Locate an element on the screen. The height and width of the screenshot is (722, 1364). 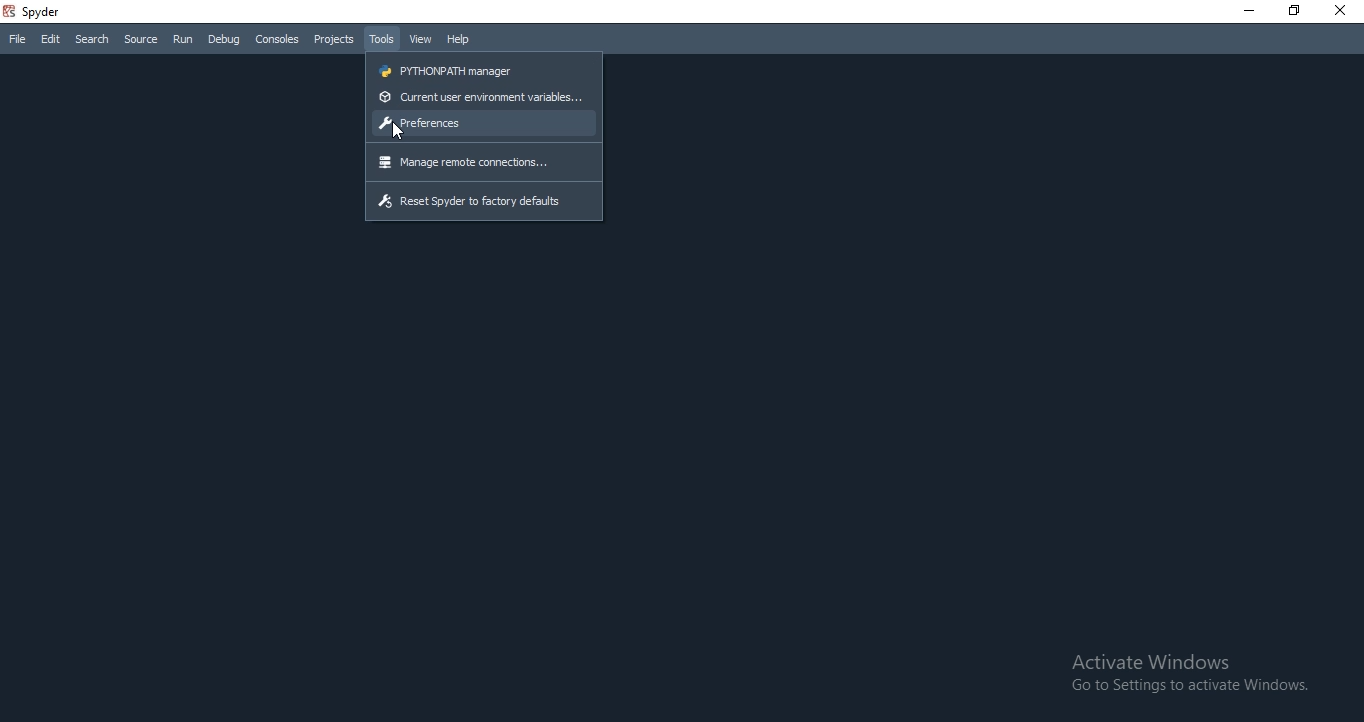
Restore is located at coordinates (1293, 12).